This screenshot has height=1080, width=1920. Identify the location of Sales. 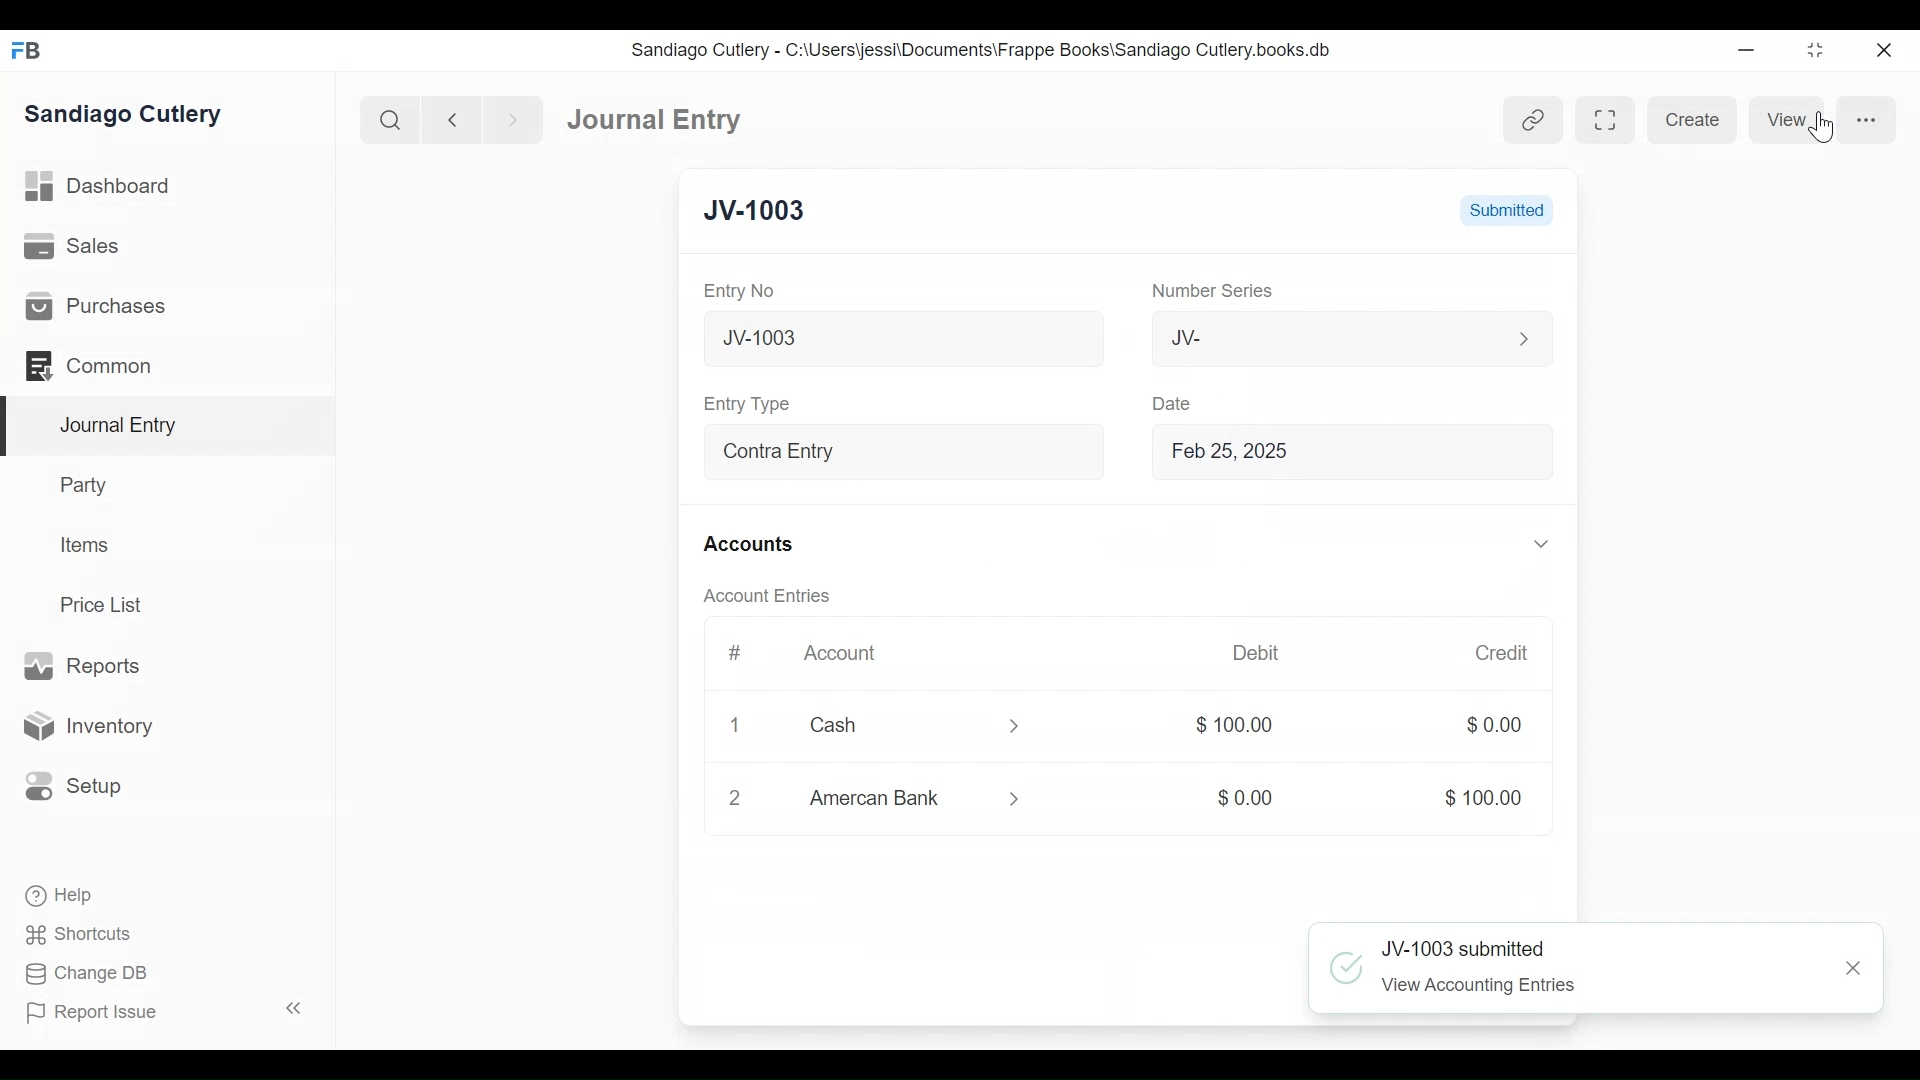
(70, 248).